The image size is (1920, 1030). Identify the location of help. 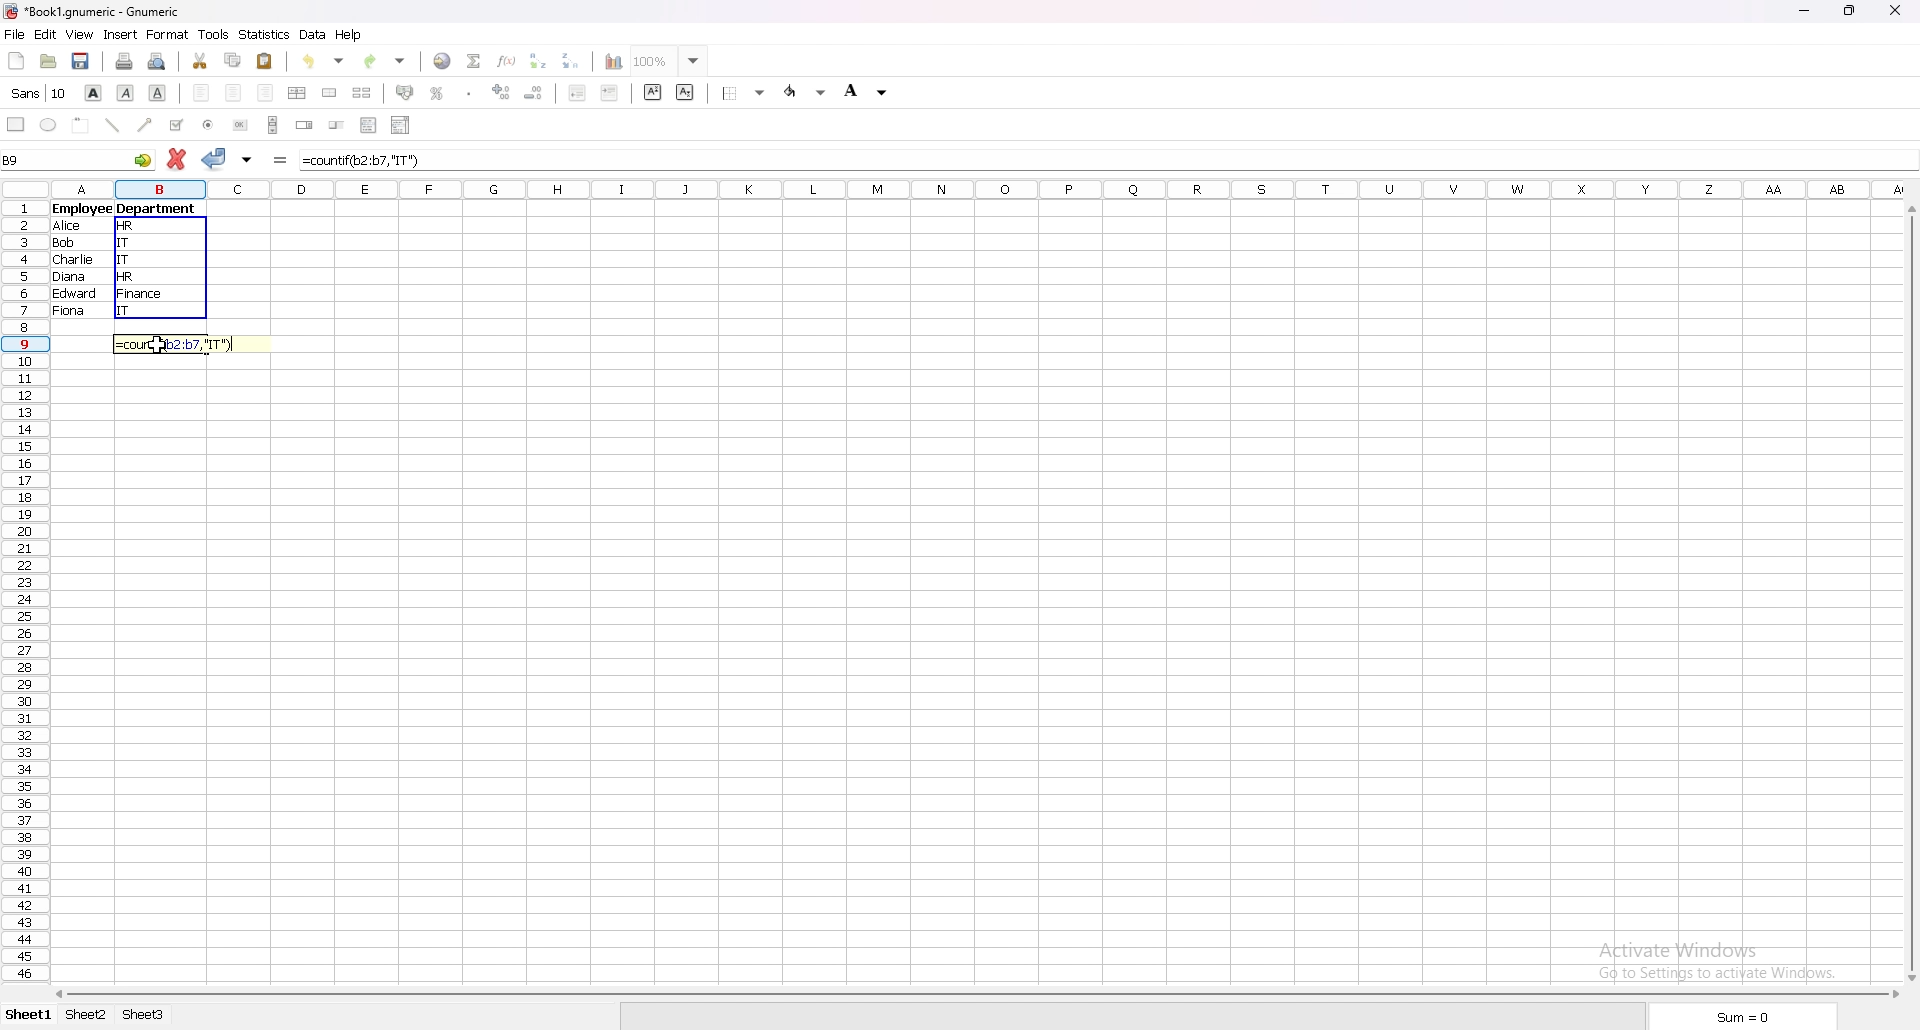
(350, 34).